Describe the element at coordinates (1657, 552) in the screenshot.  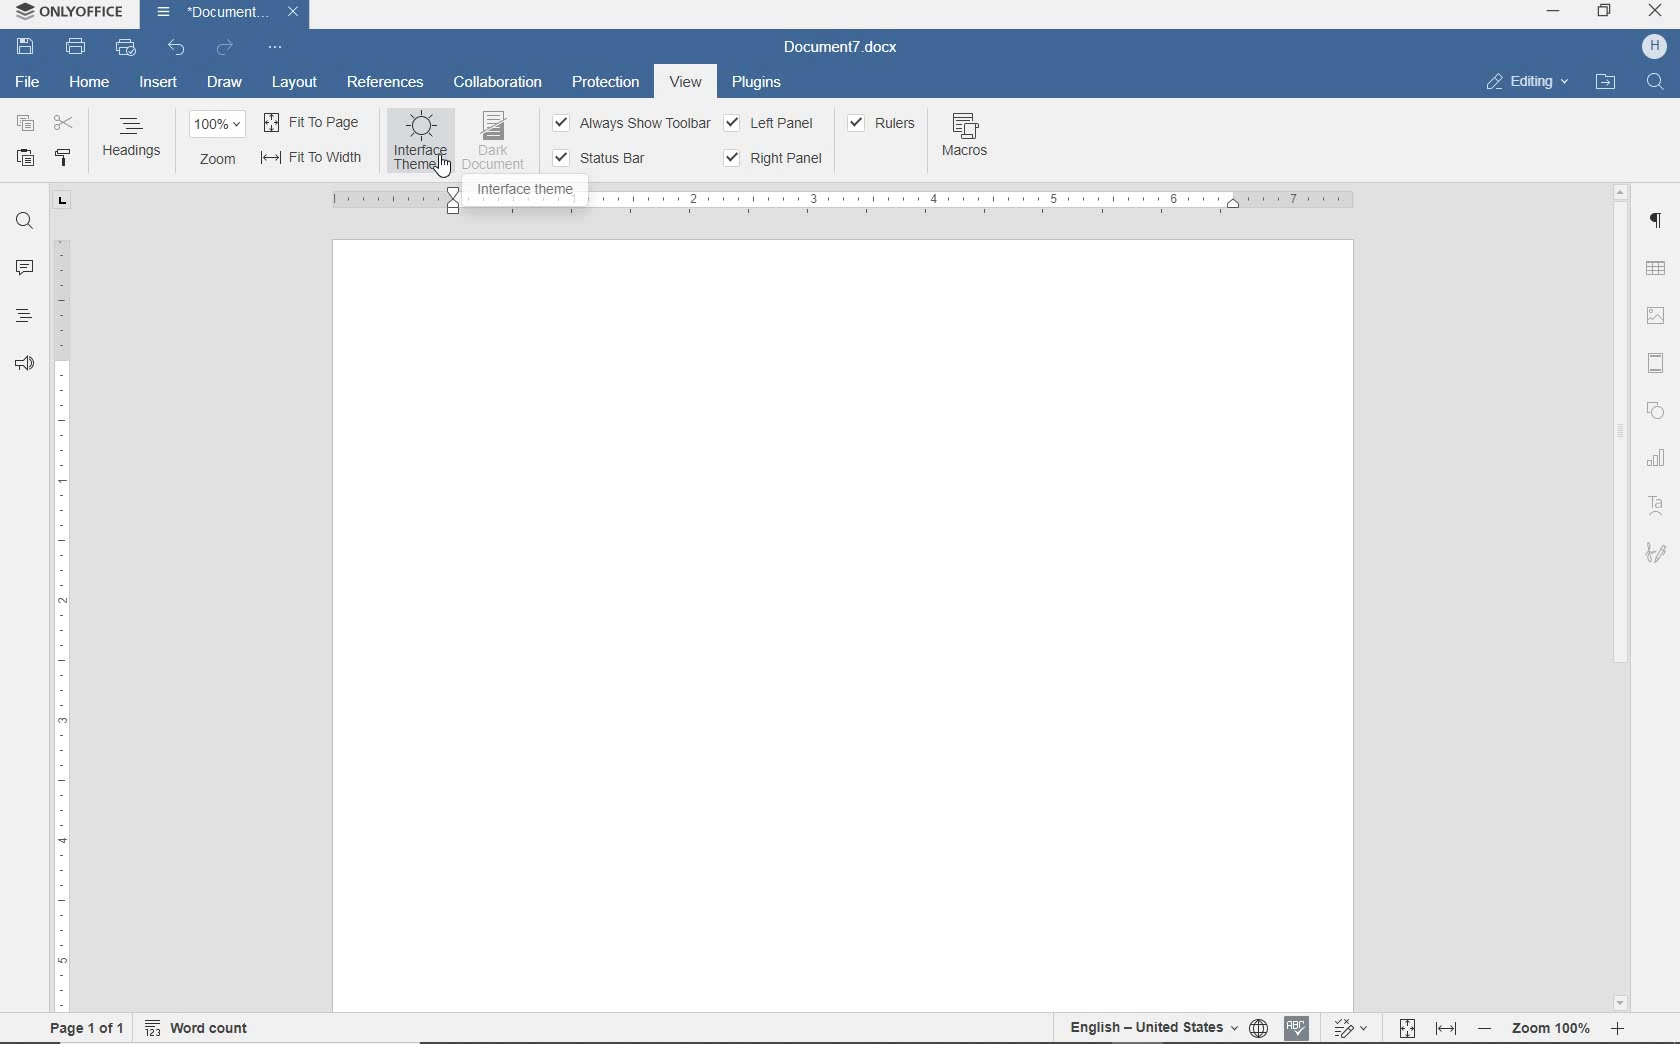
I see `SIGNATURE` at that location.